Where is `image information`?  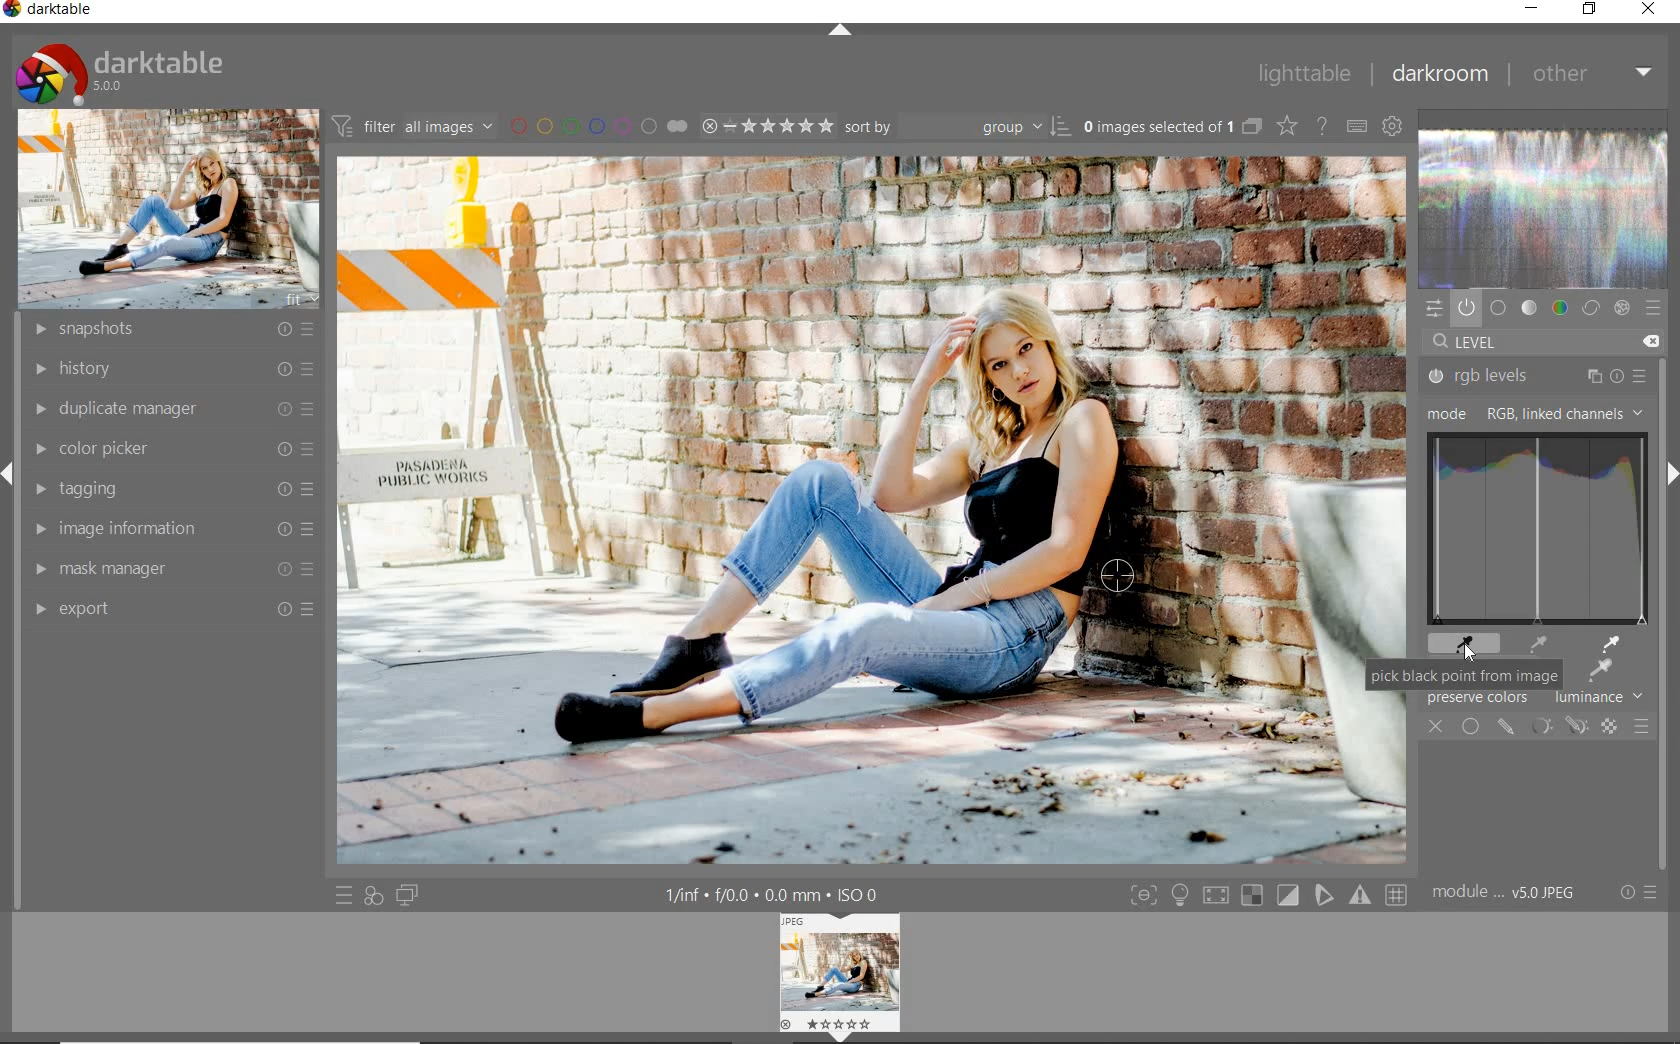 image information is located at coordinates (169, 530).